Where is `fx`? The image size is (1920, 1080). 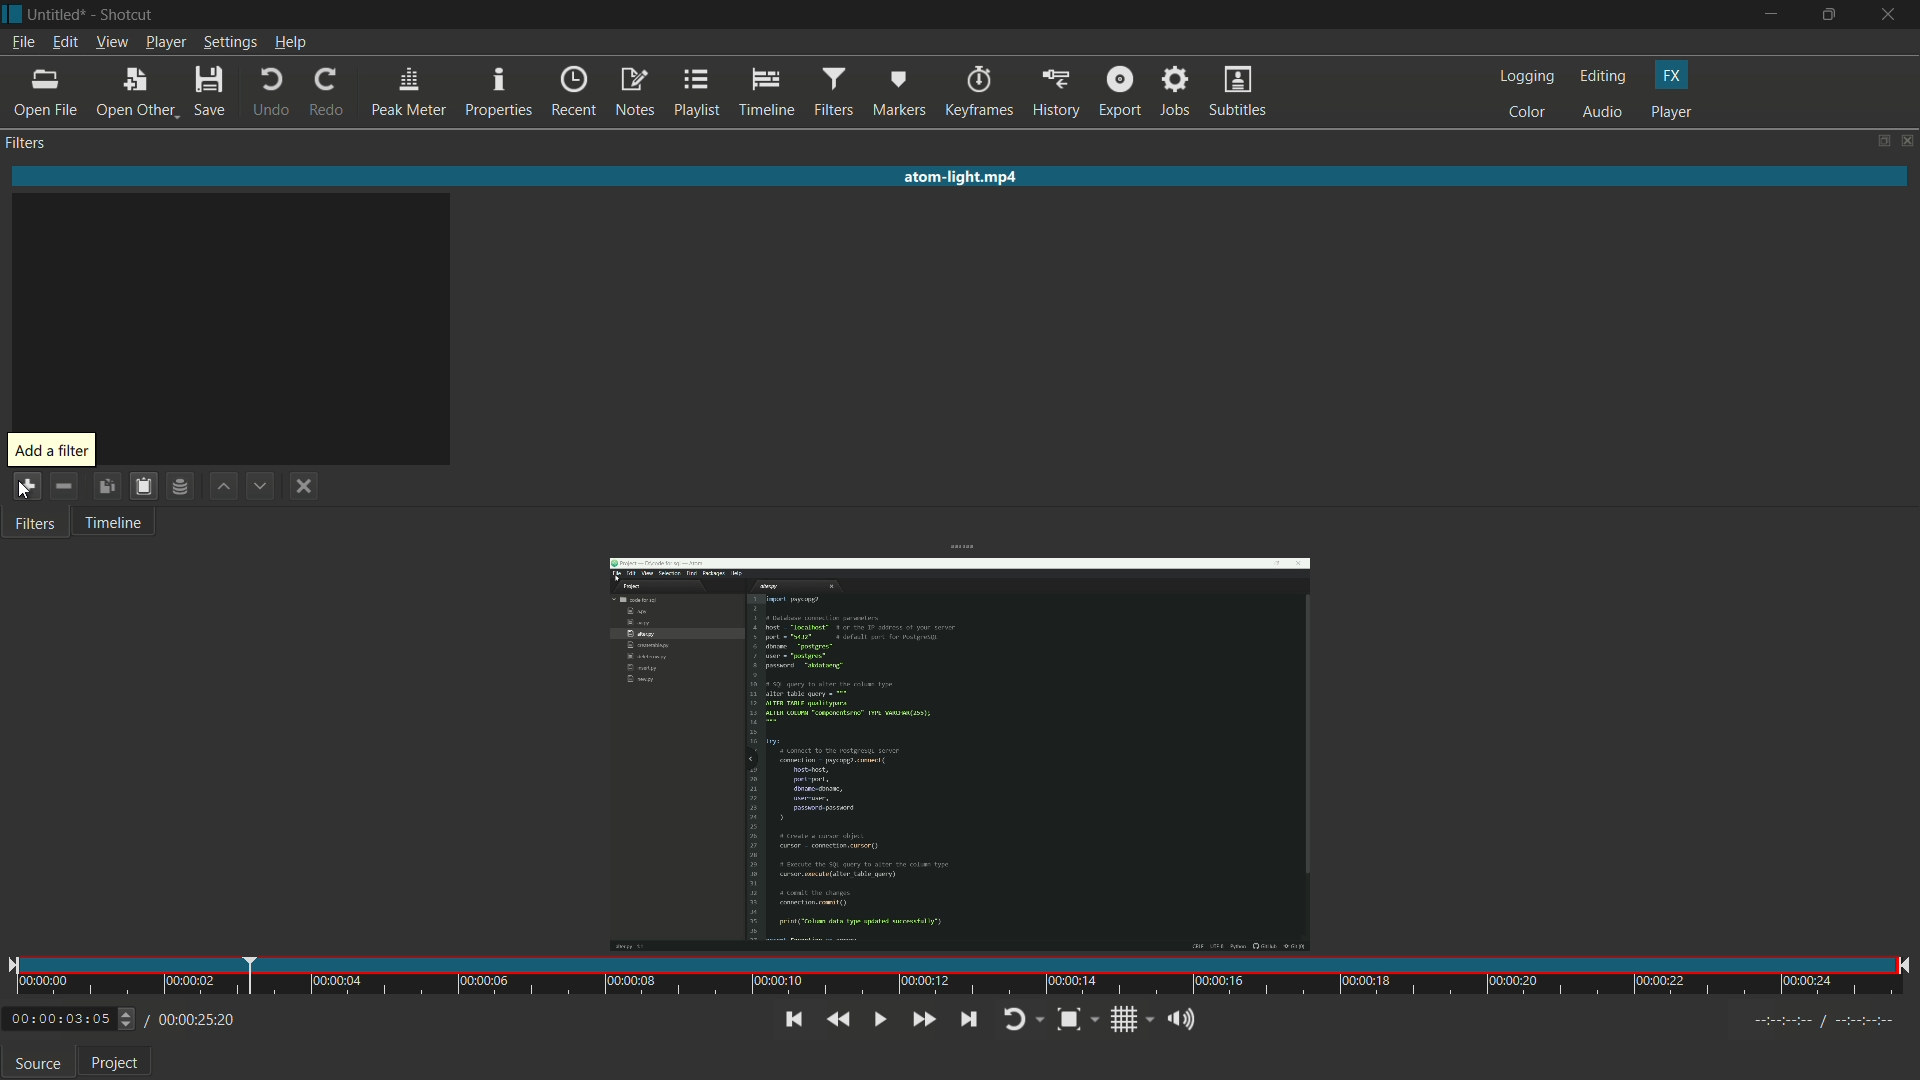 fx is located at coordinates (1671, 74).